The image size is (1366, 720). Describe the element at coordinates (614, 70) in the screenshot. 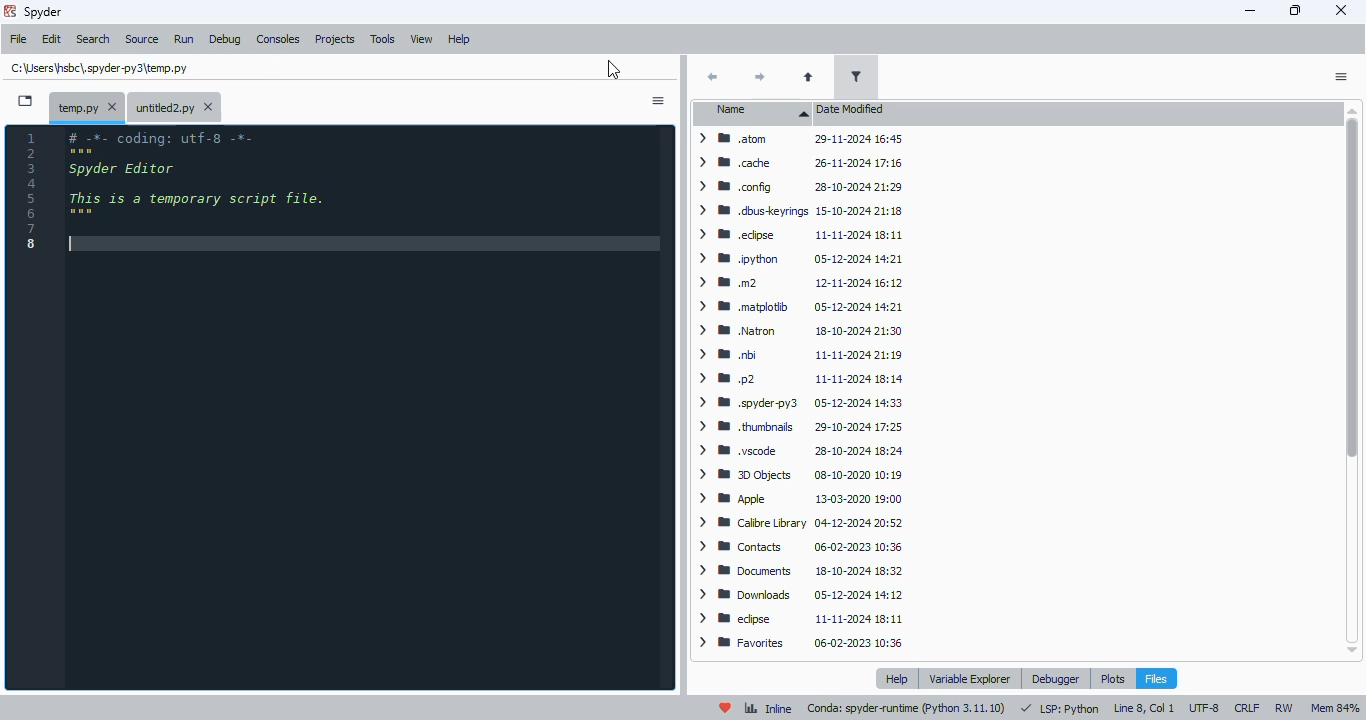

I see `cursor` at that location.